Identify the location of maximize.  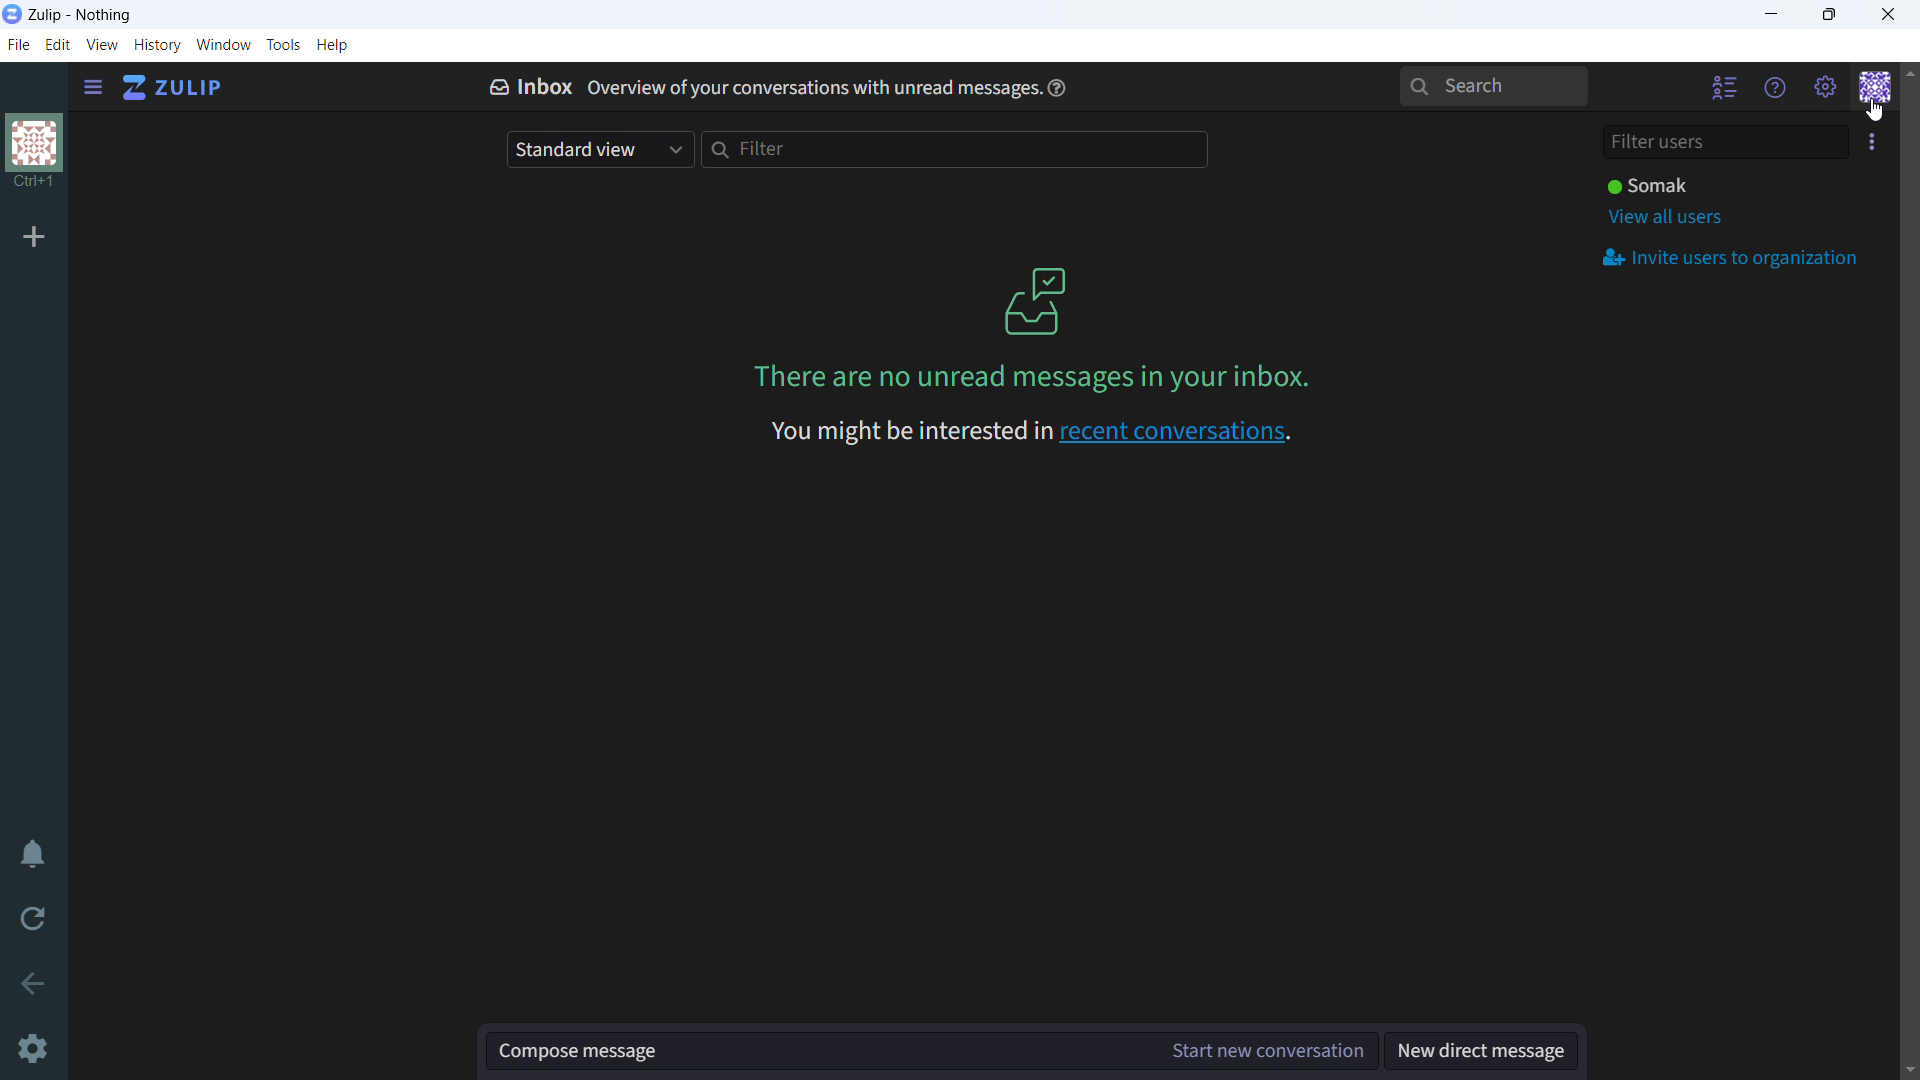
(1828, 15).